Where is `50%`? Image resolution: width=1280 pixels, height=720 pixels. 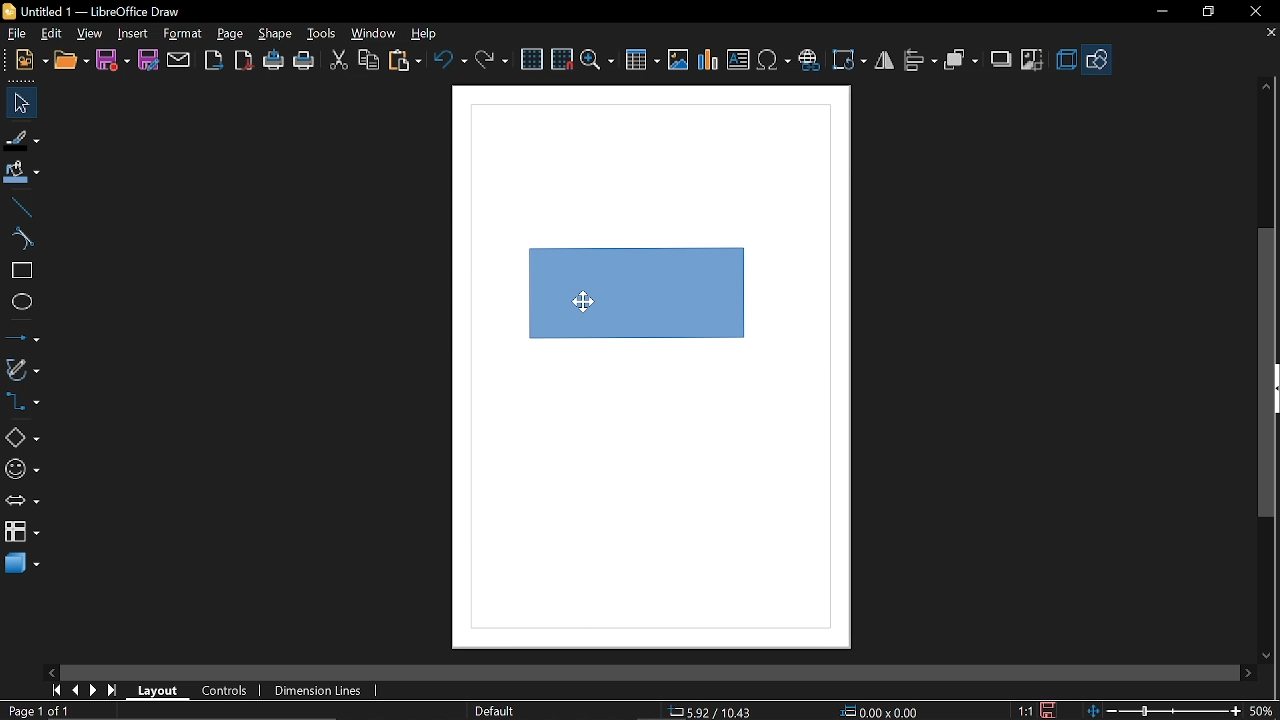 50% is located at coordinates (1262, 709).